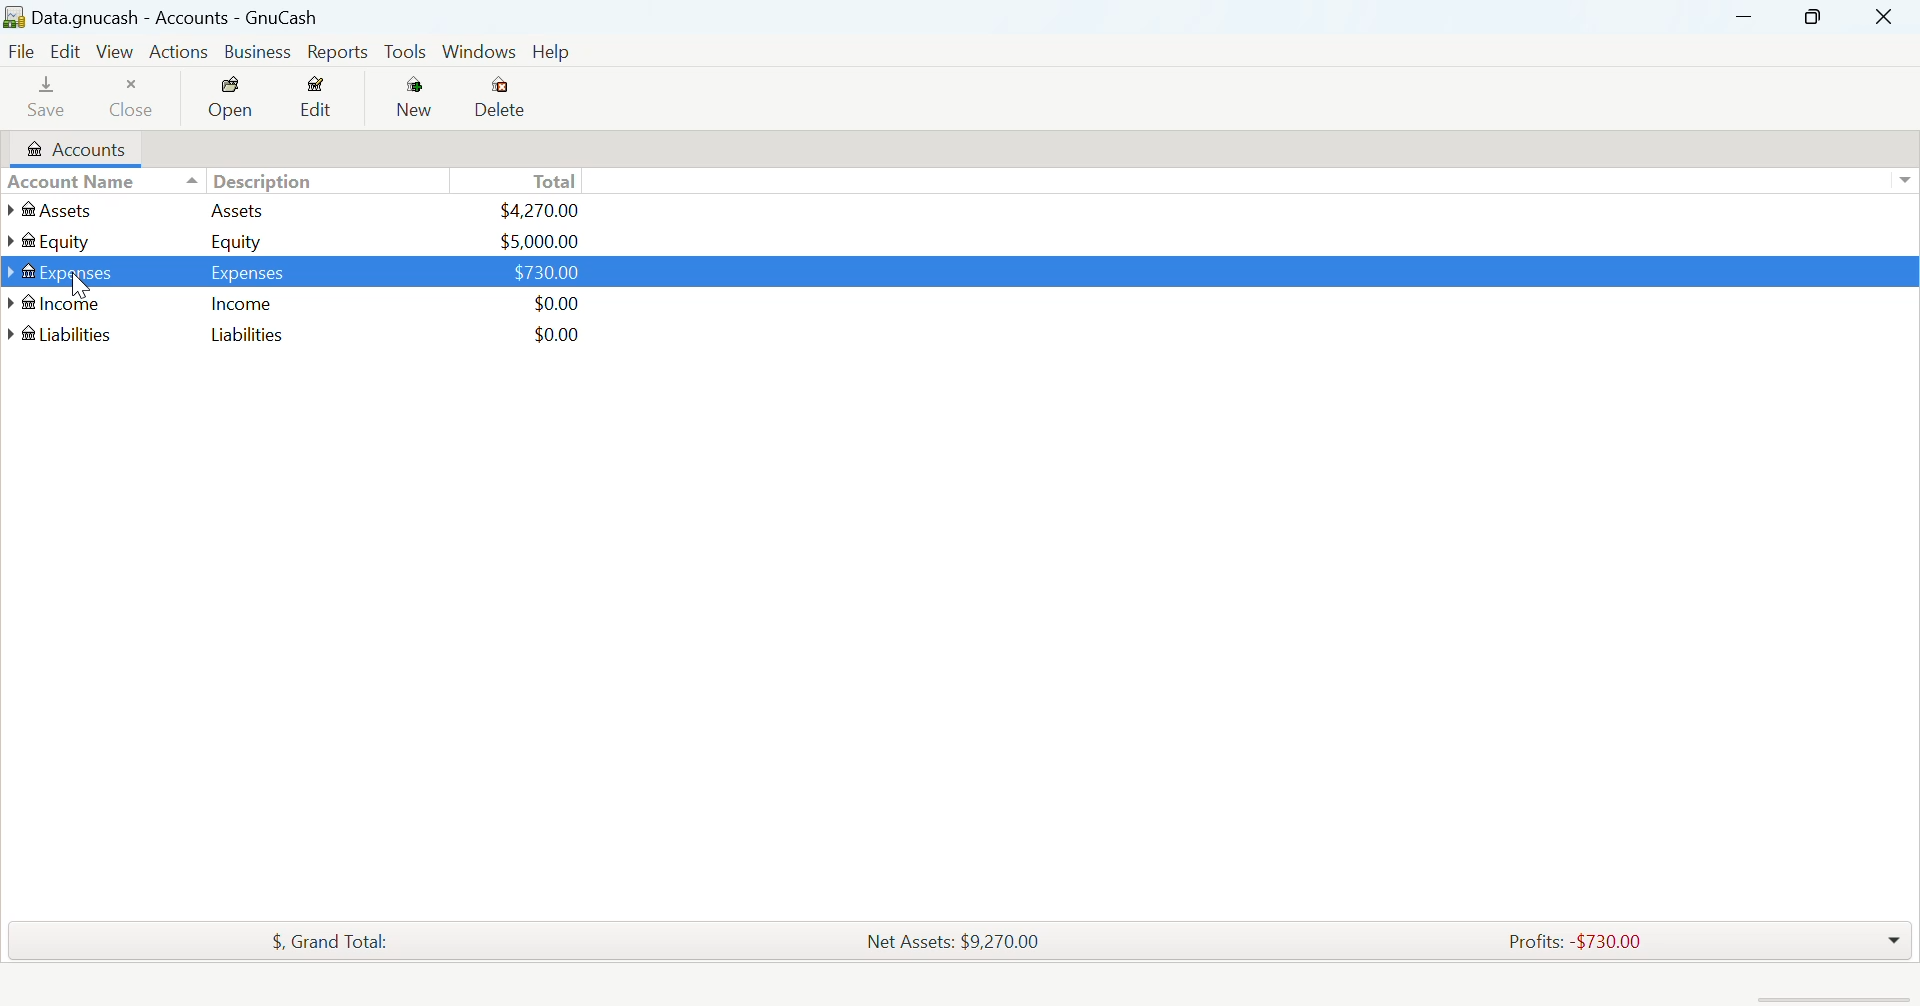 The height and width of the screenshot is (1006, 1920). Describe the element at coordinates (139, 101) in the screenshot. I see `Close` at that location.